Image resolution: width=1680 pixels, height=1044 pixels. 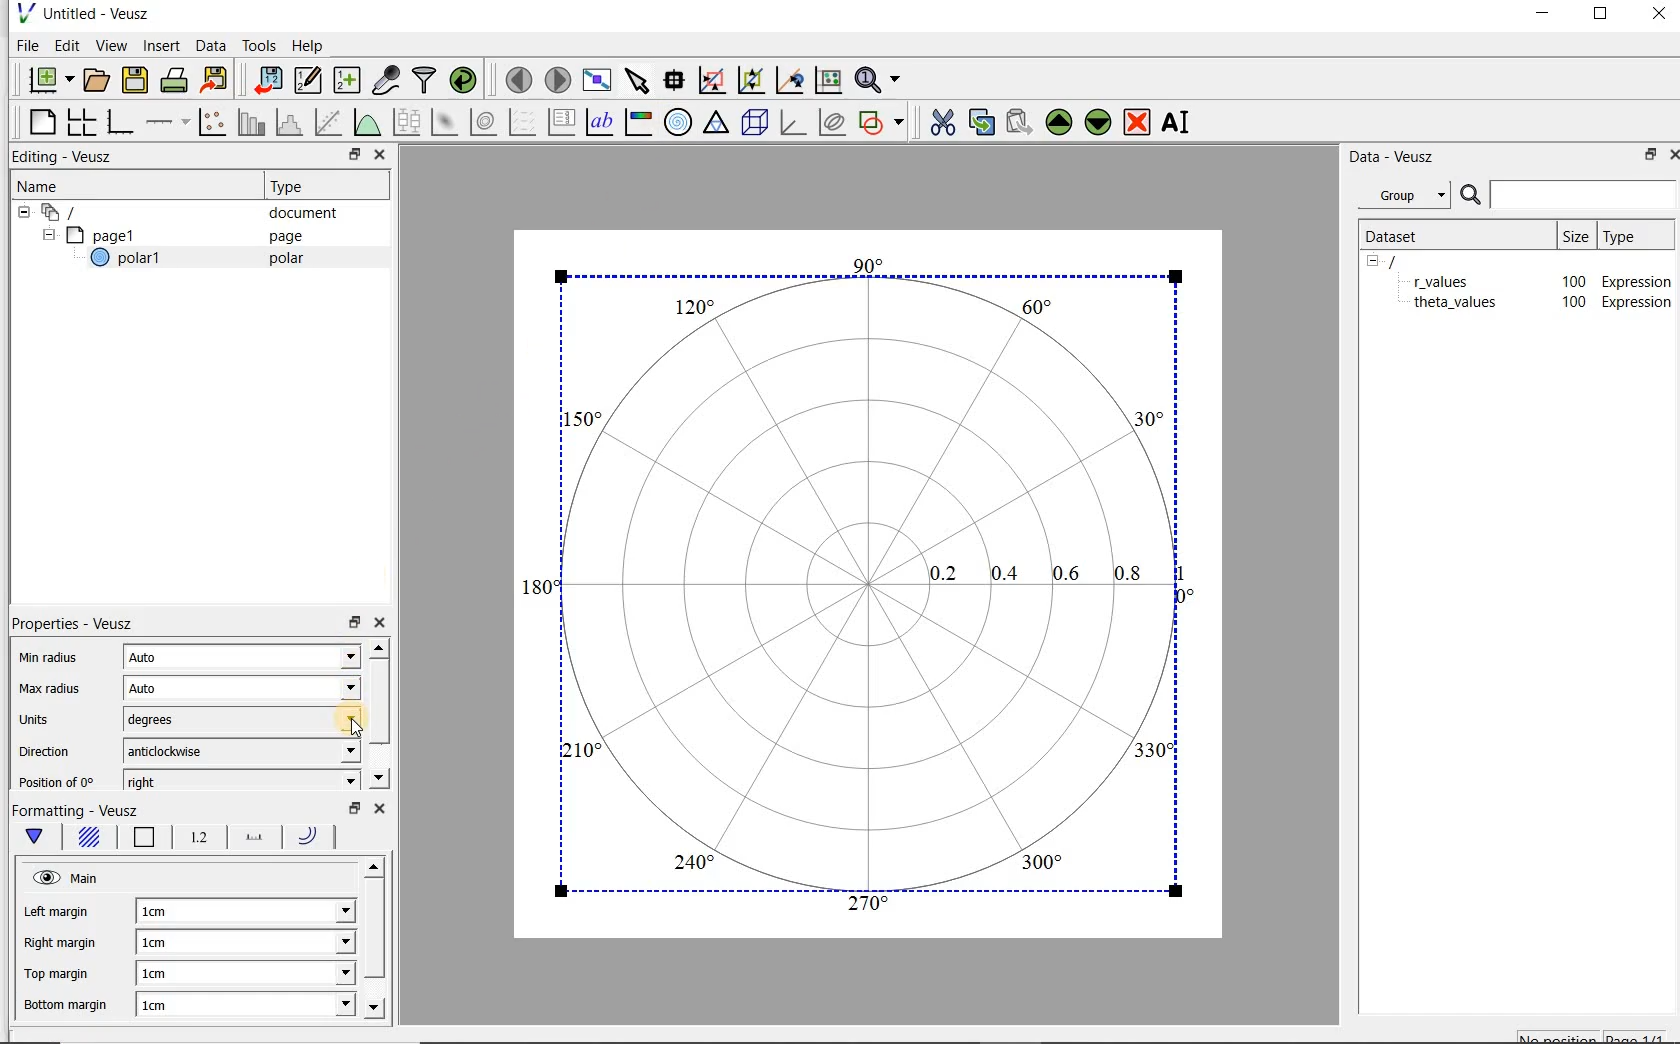 What do you see at coordinates (718, 123) in the screenshot?
I see `ternary graph` at bounding box center [718, 123].